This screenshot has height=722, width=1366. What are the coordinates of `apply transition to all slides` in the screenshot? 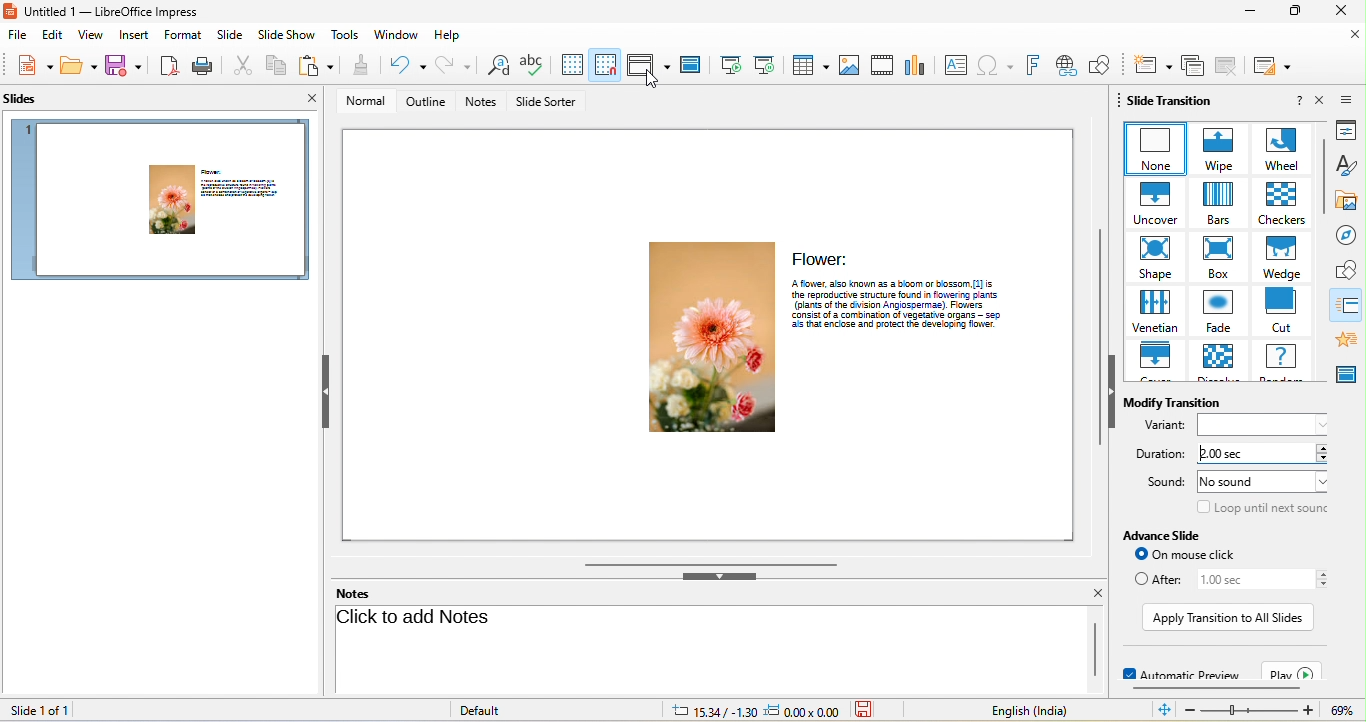 It's located at (1227, 618).